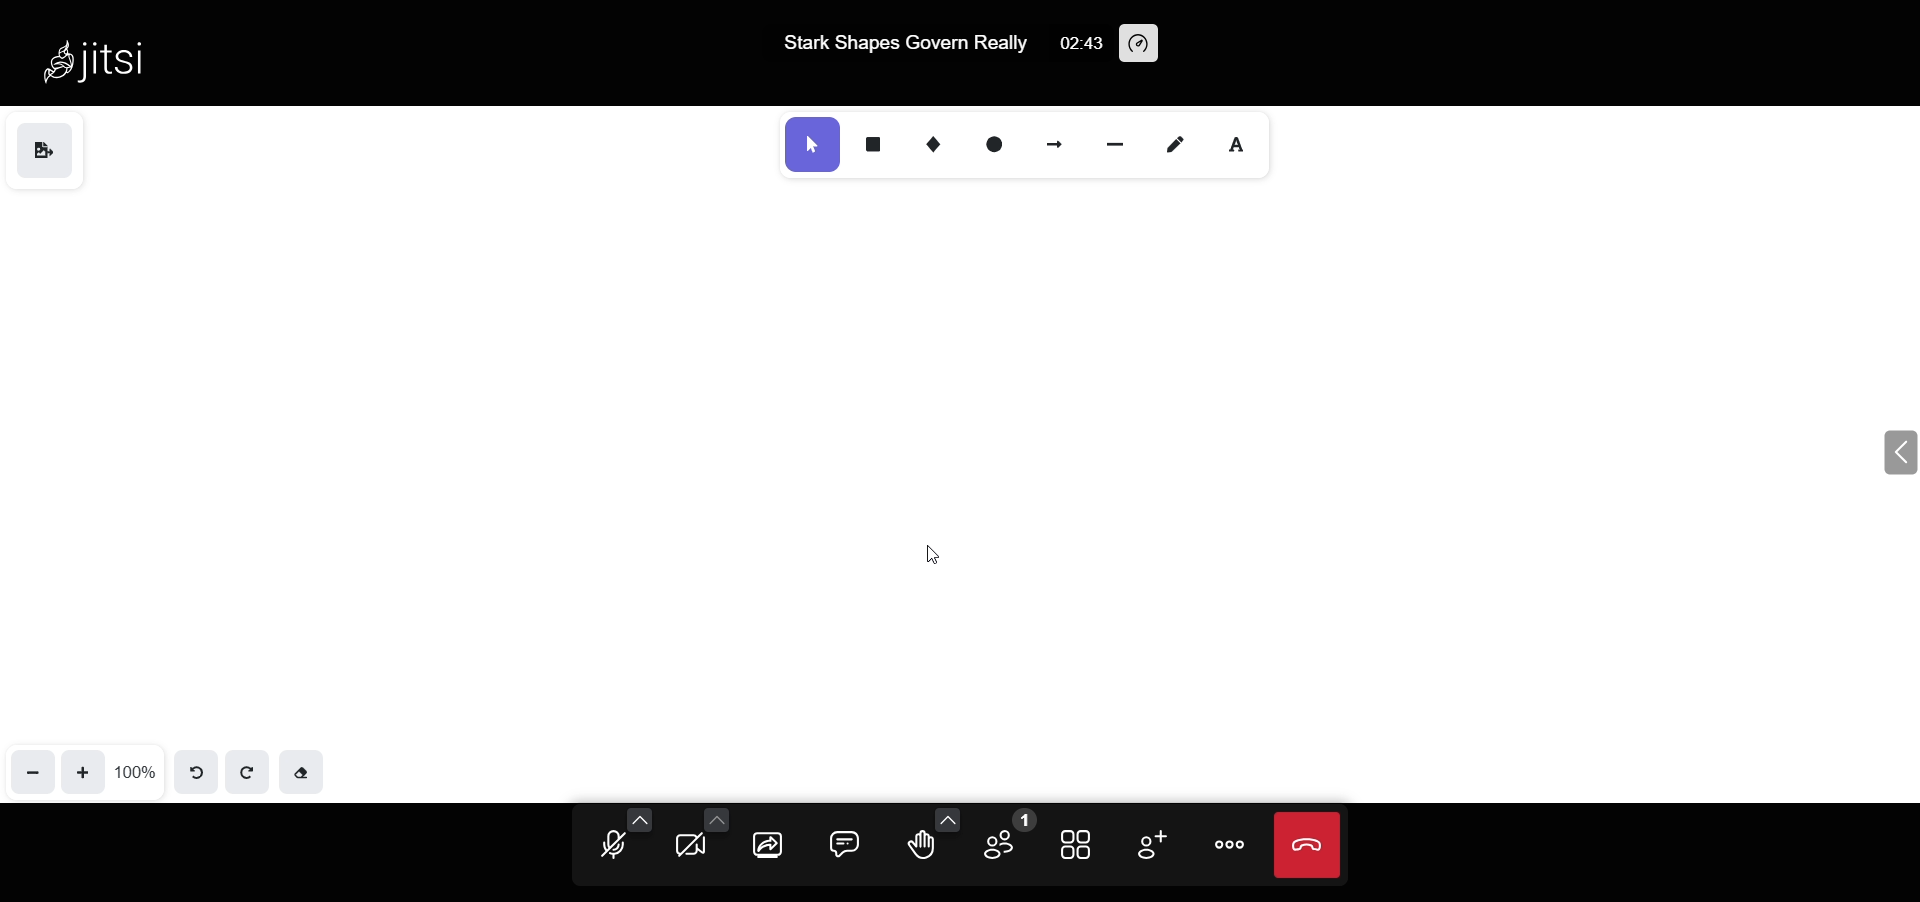 The image size is (1920, 902). I want to click on invite people, so click(1146, 843).